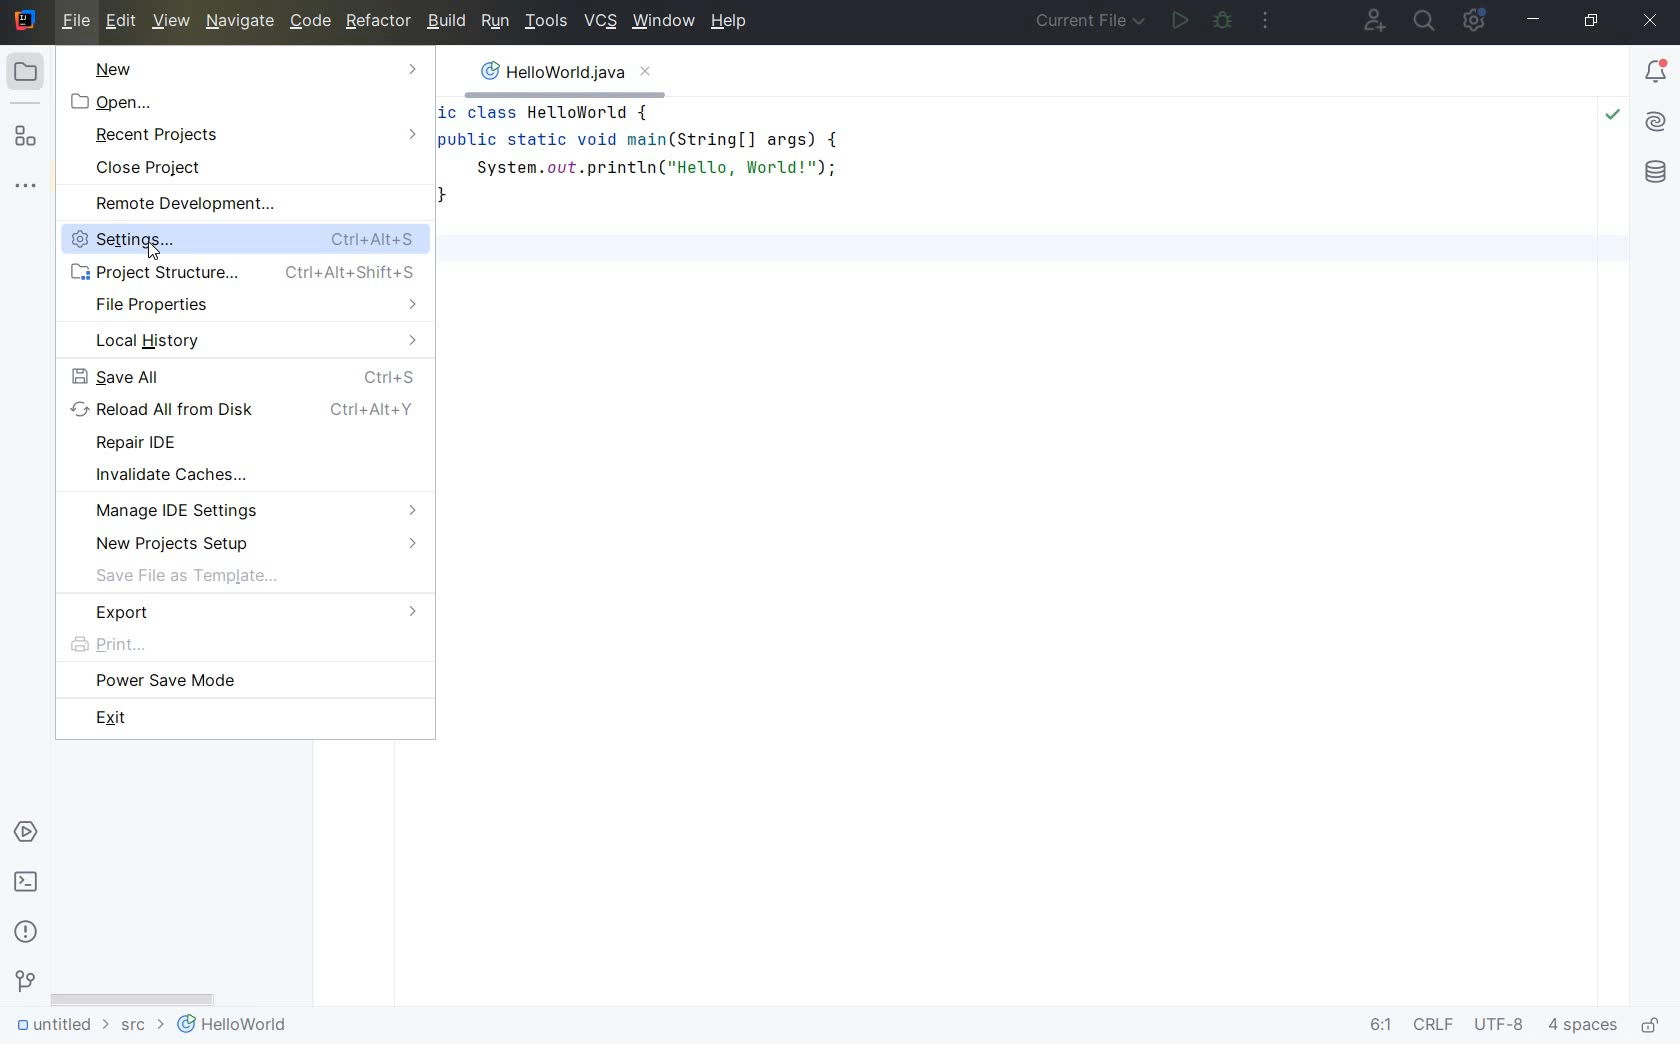  Describe the element at coordinates (248, 444) in the screenshot. I see `REPAIR IDE` at that location.